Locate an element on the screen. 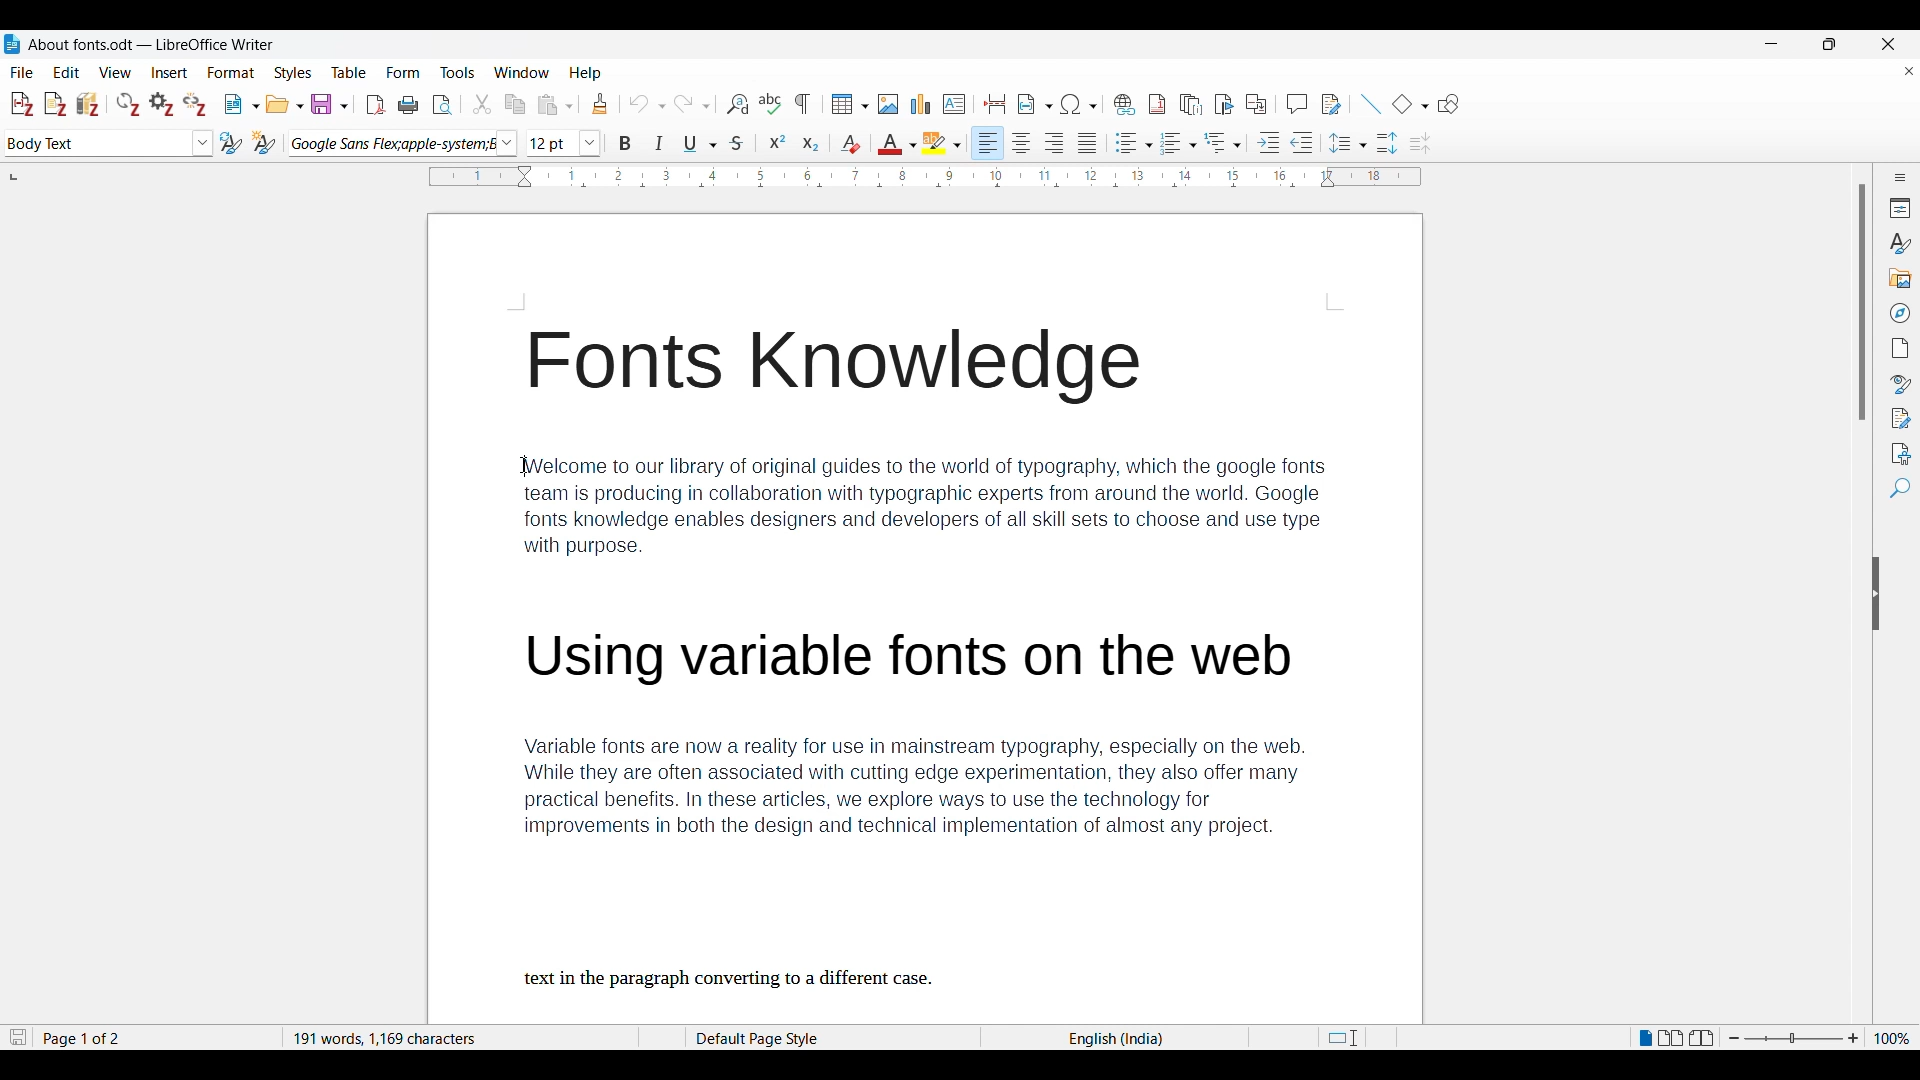 The width and height of the screenshot is (1920, 1080). Single page view is located at coordinates (1644, 1037).